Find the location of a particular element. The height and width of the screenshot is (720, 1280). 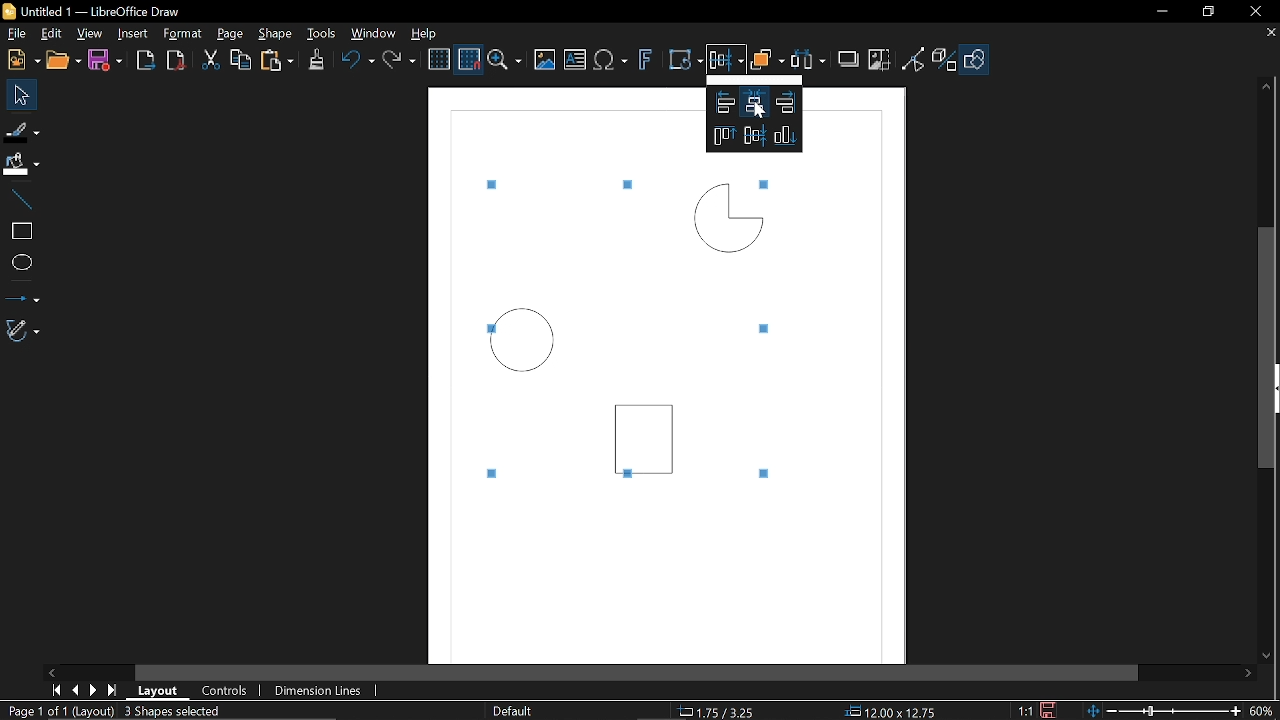

Align left is located at coordinates (723, 102).